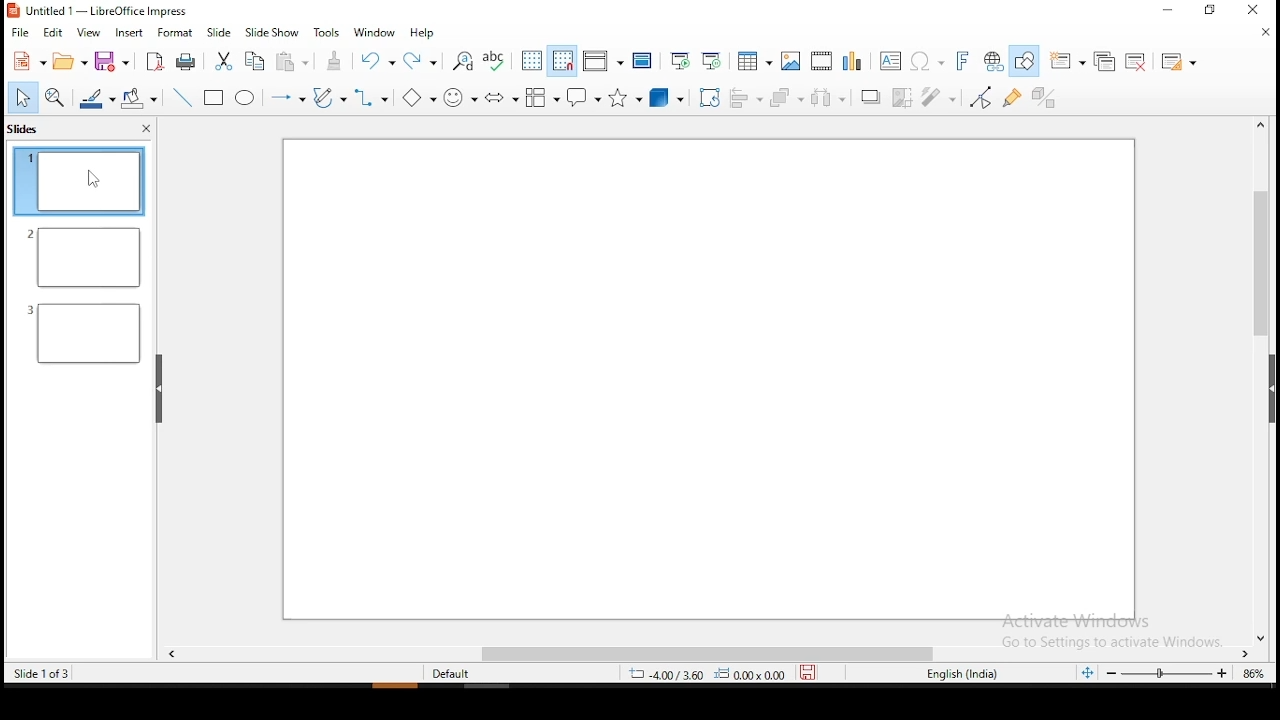 This screenshot has width=1280, height=720. Describe the element at coordinates (153, 64) in the screenshot. I see `export as pdf` at that location.